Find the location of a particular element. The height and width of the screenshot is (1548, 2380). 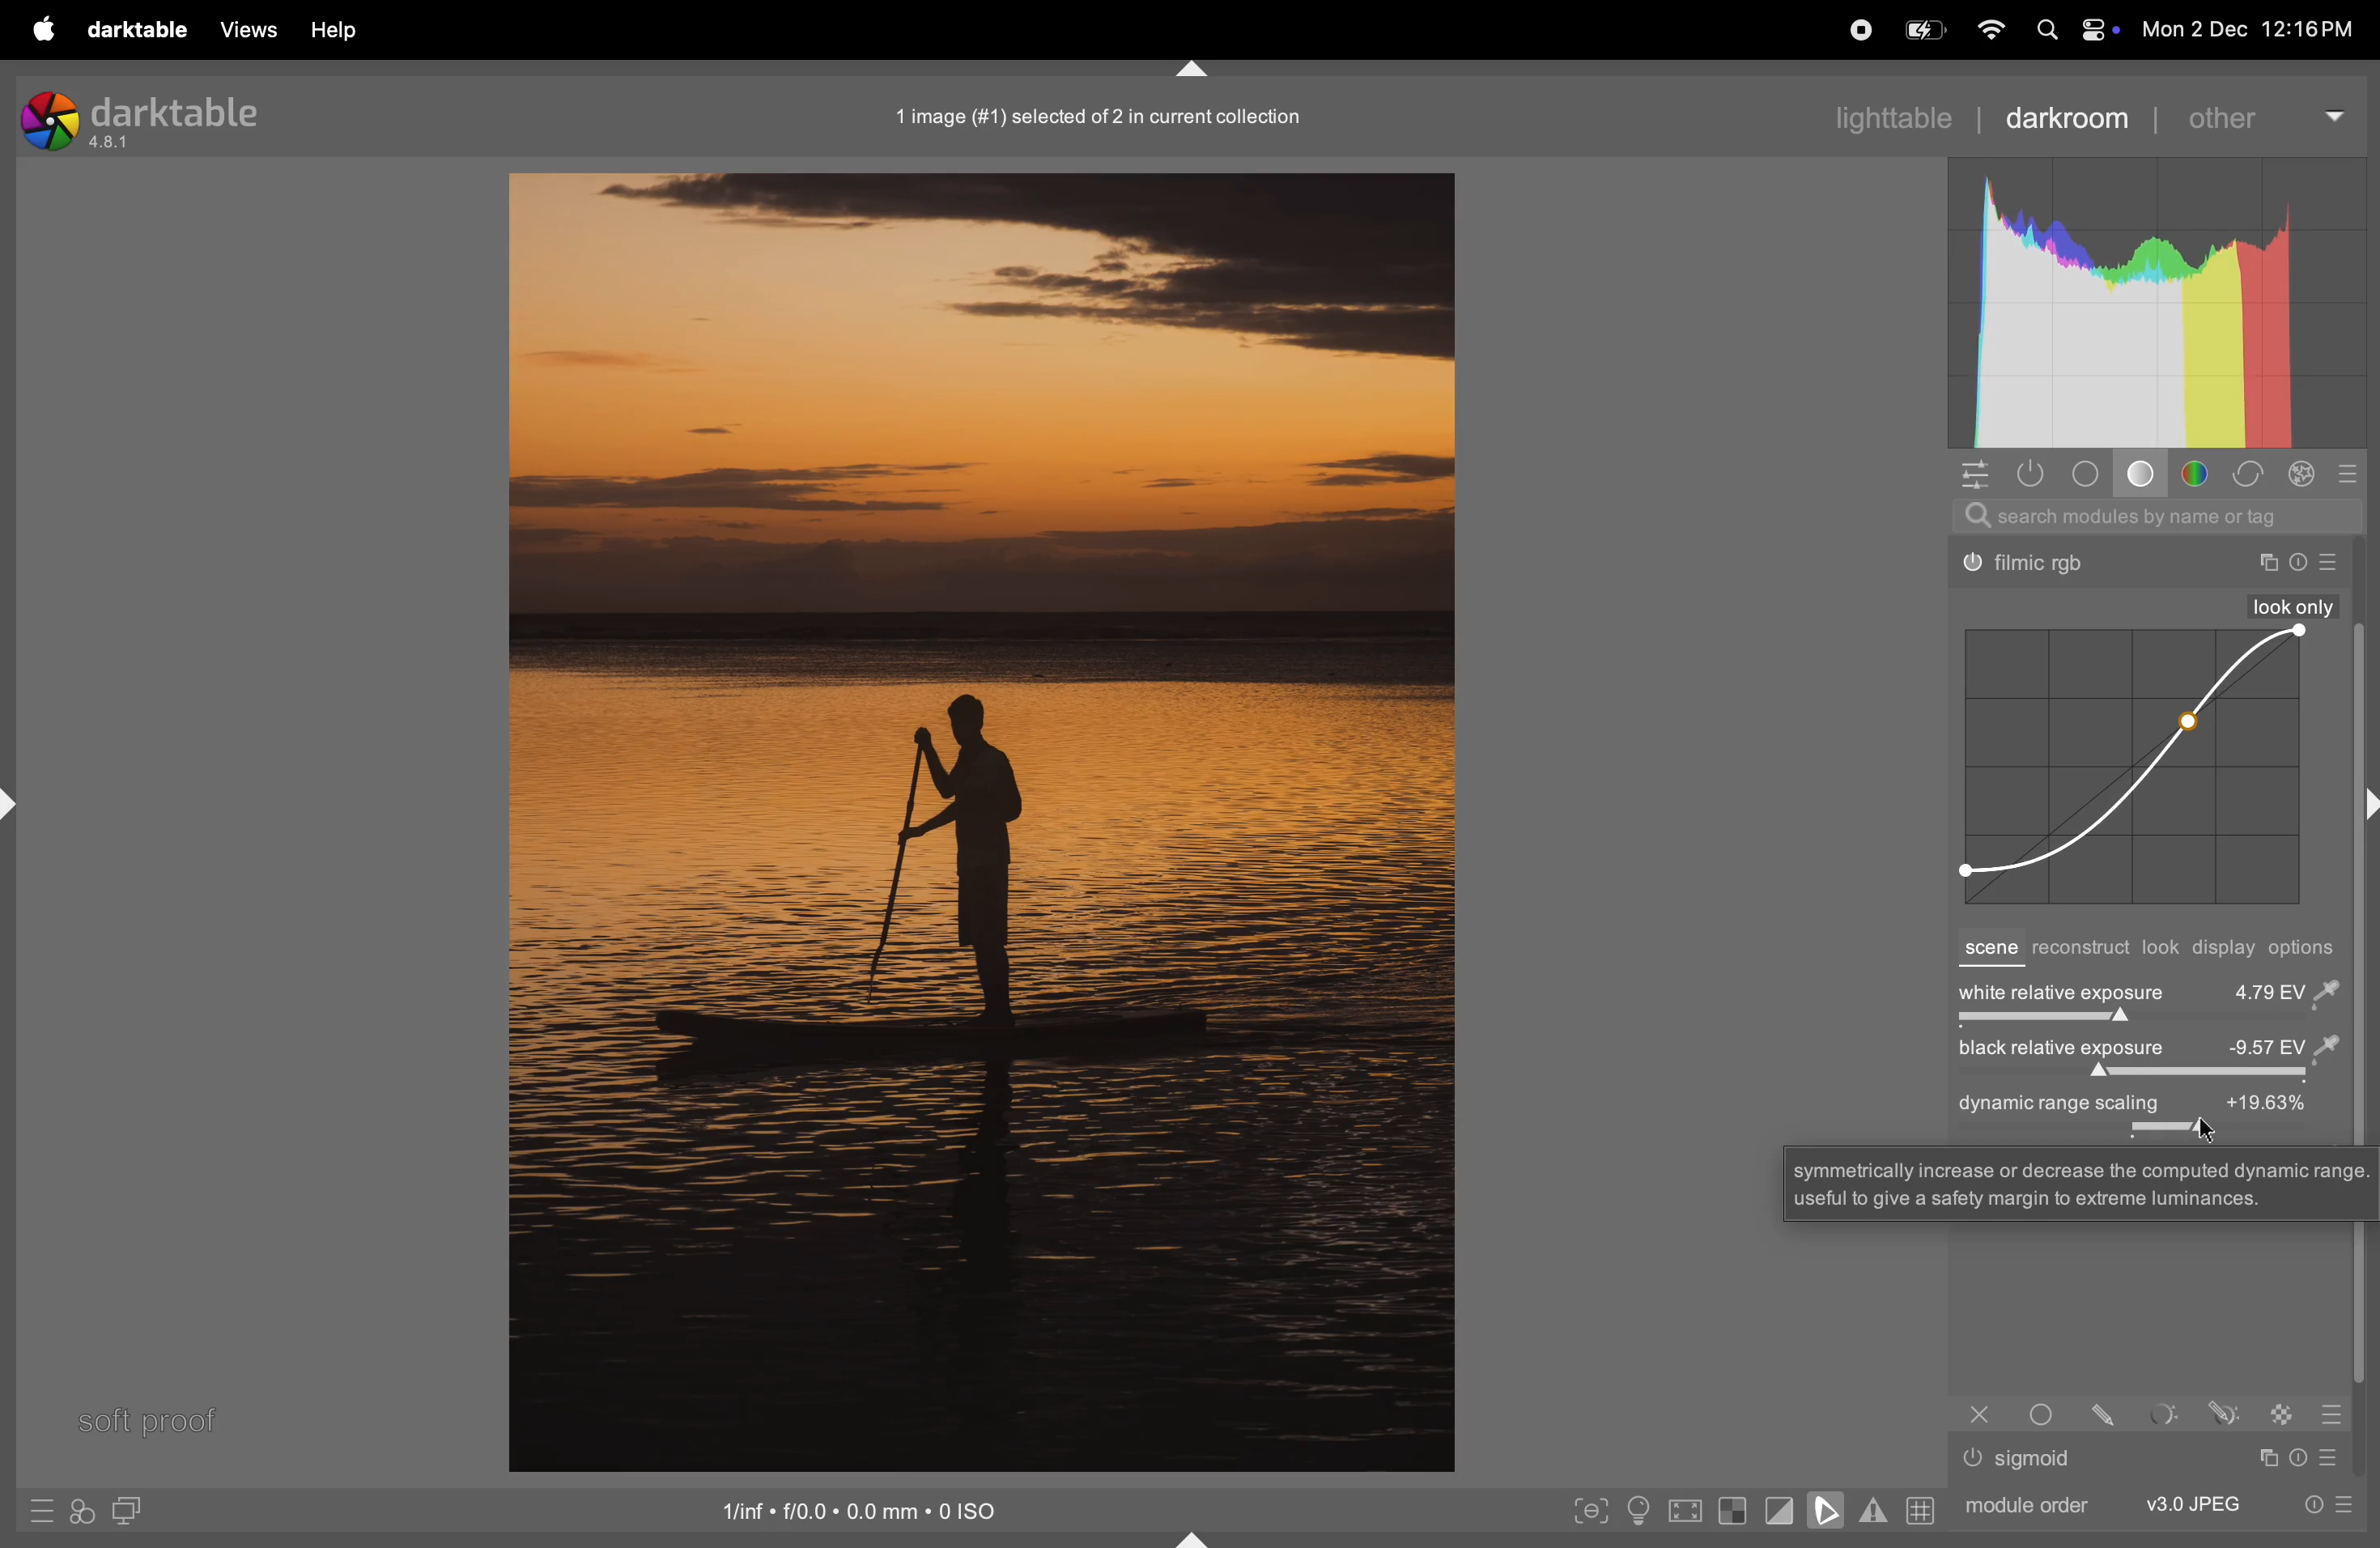

other is located at coordinates (2262, 115).